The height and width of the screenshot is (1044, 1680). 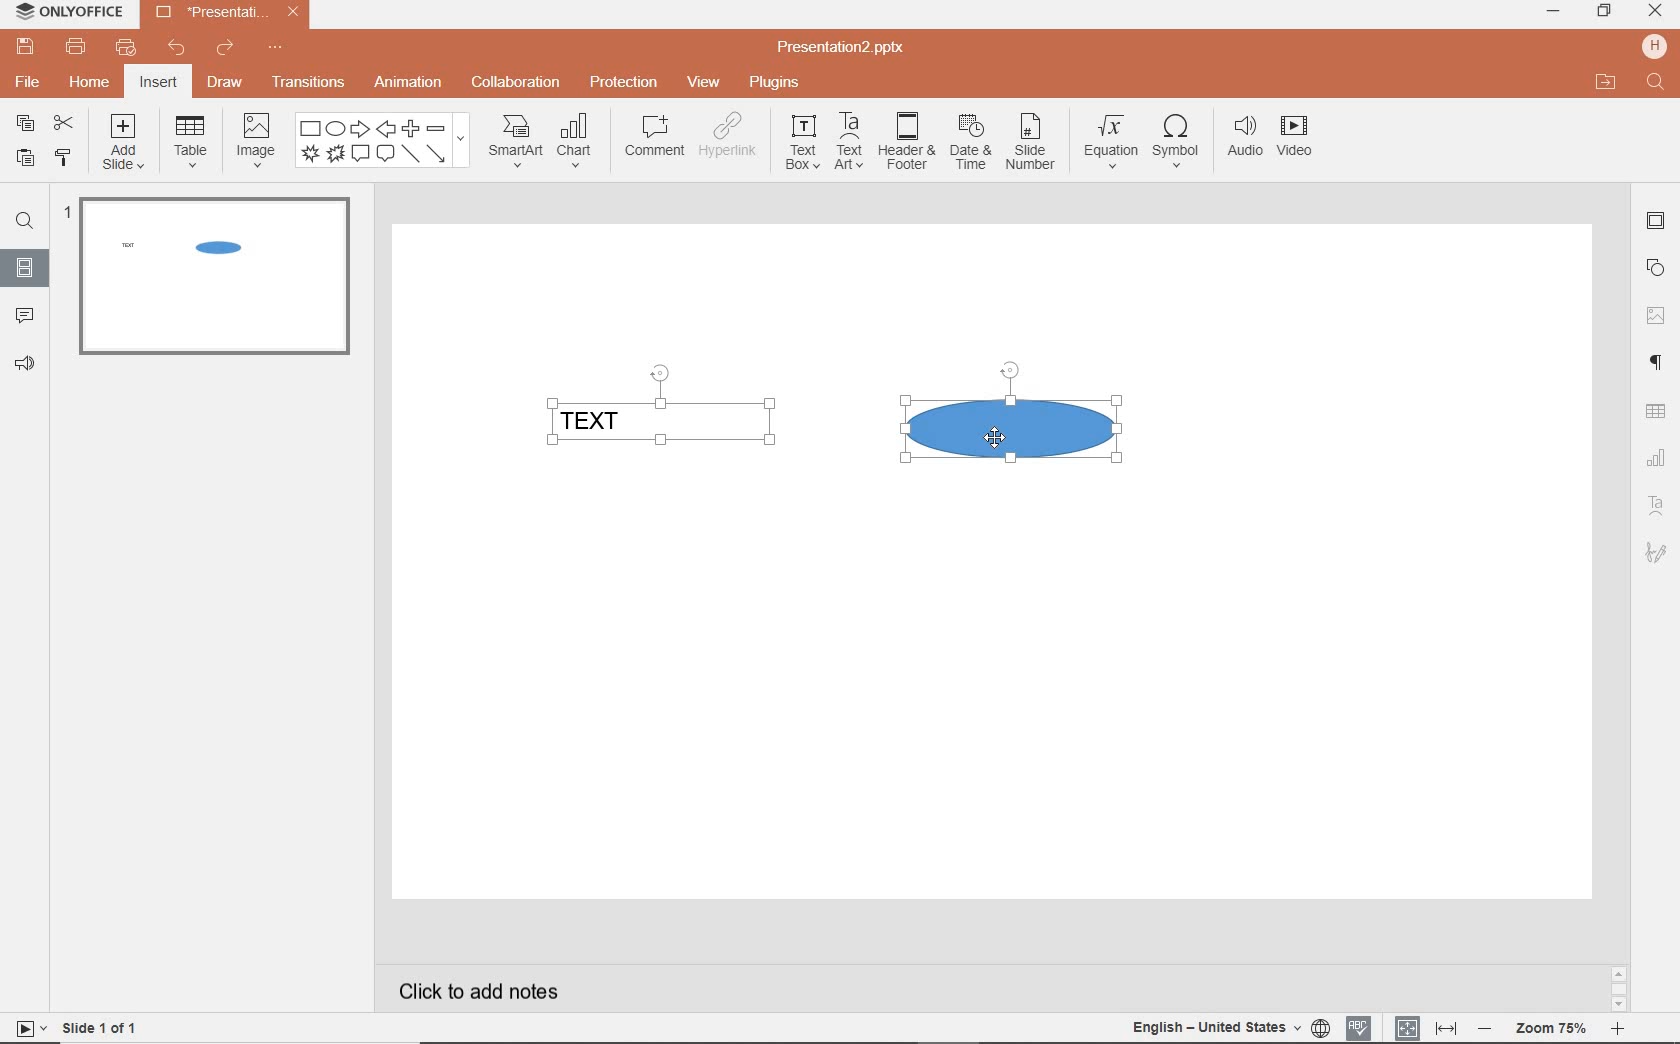 I want to click on Presentation2.pptx, so click(x=842, y=48).